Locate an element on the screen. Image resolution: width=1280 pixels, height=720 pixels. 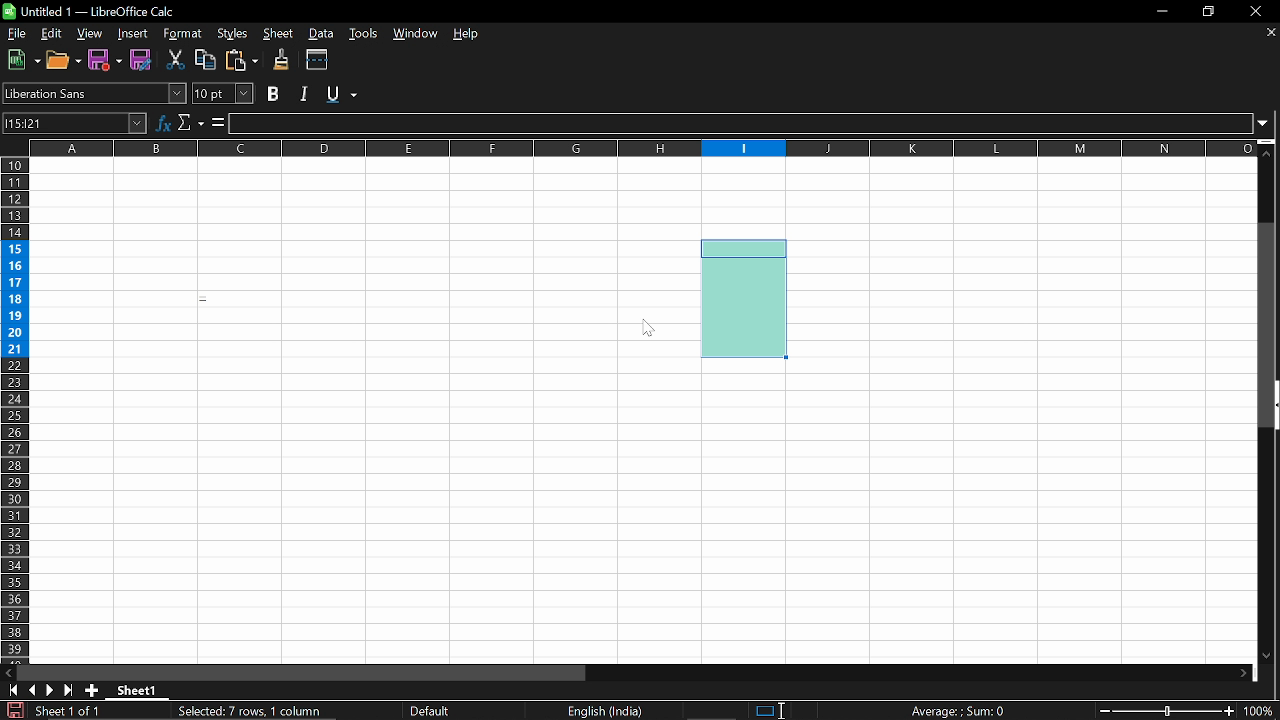
Paste is located at coordinates (243, 60).